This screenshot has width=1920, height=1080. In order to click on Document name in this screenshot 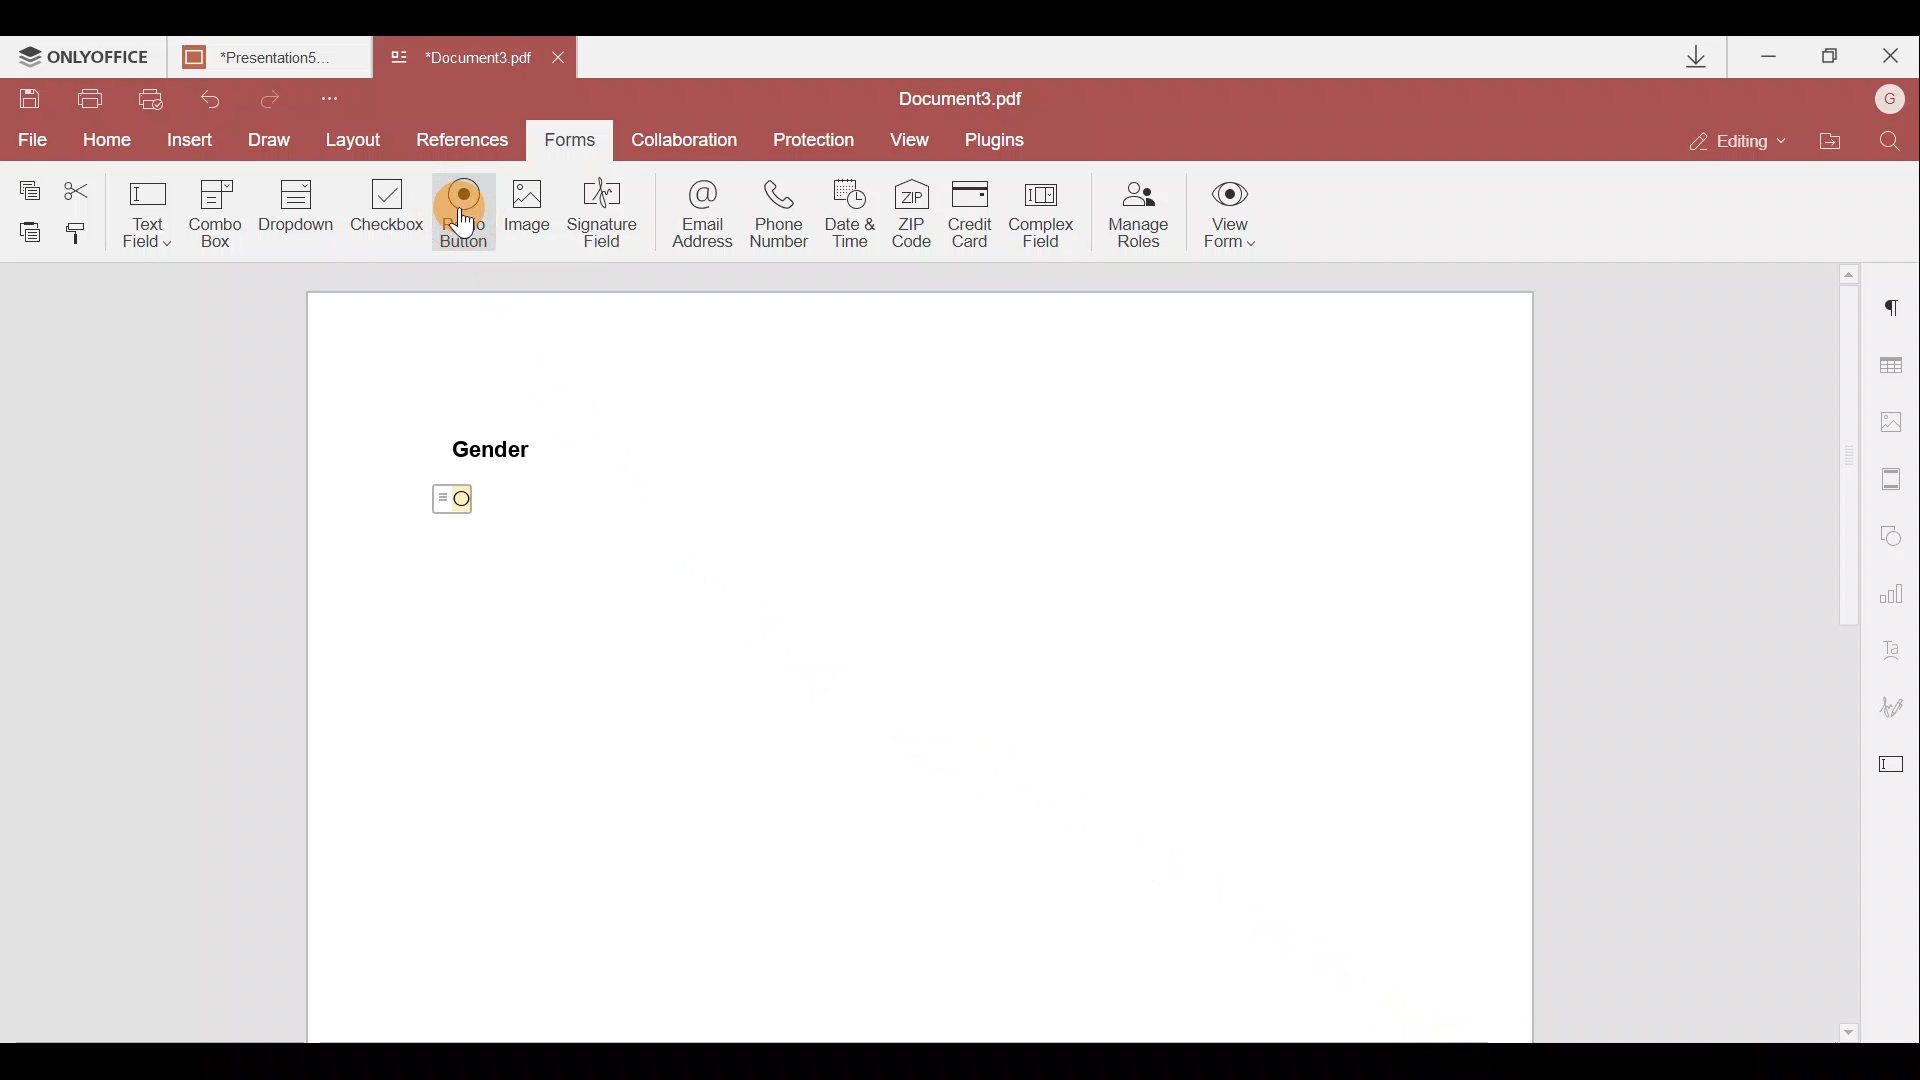, I will do `click(464, 58)`.